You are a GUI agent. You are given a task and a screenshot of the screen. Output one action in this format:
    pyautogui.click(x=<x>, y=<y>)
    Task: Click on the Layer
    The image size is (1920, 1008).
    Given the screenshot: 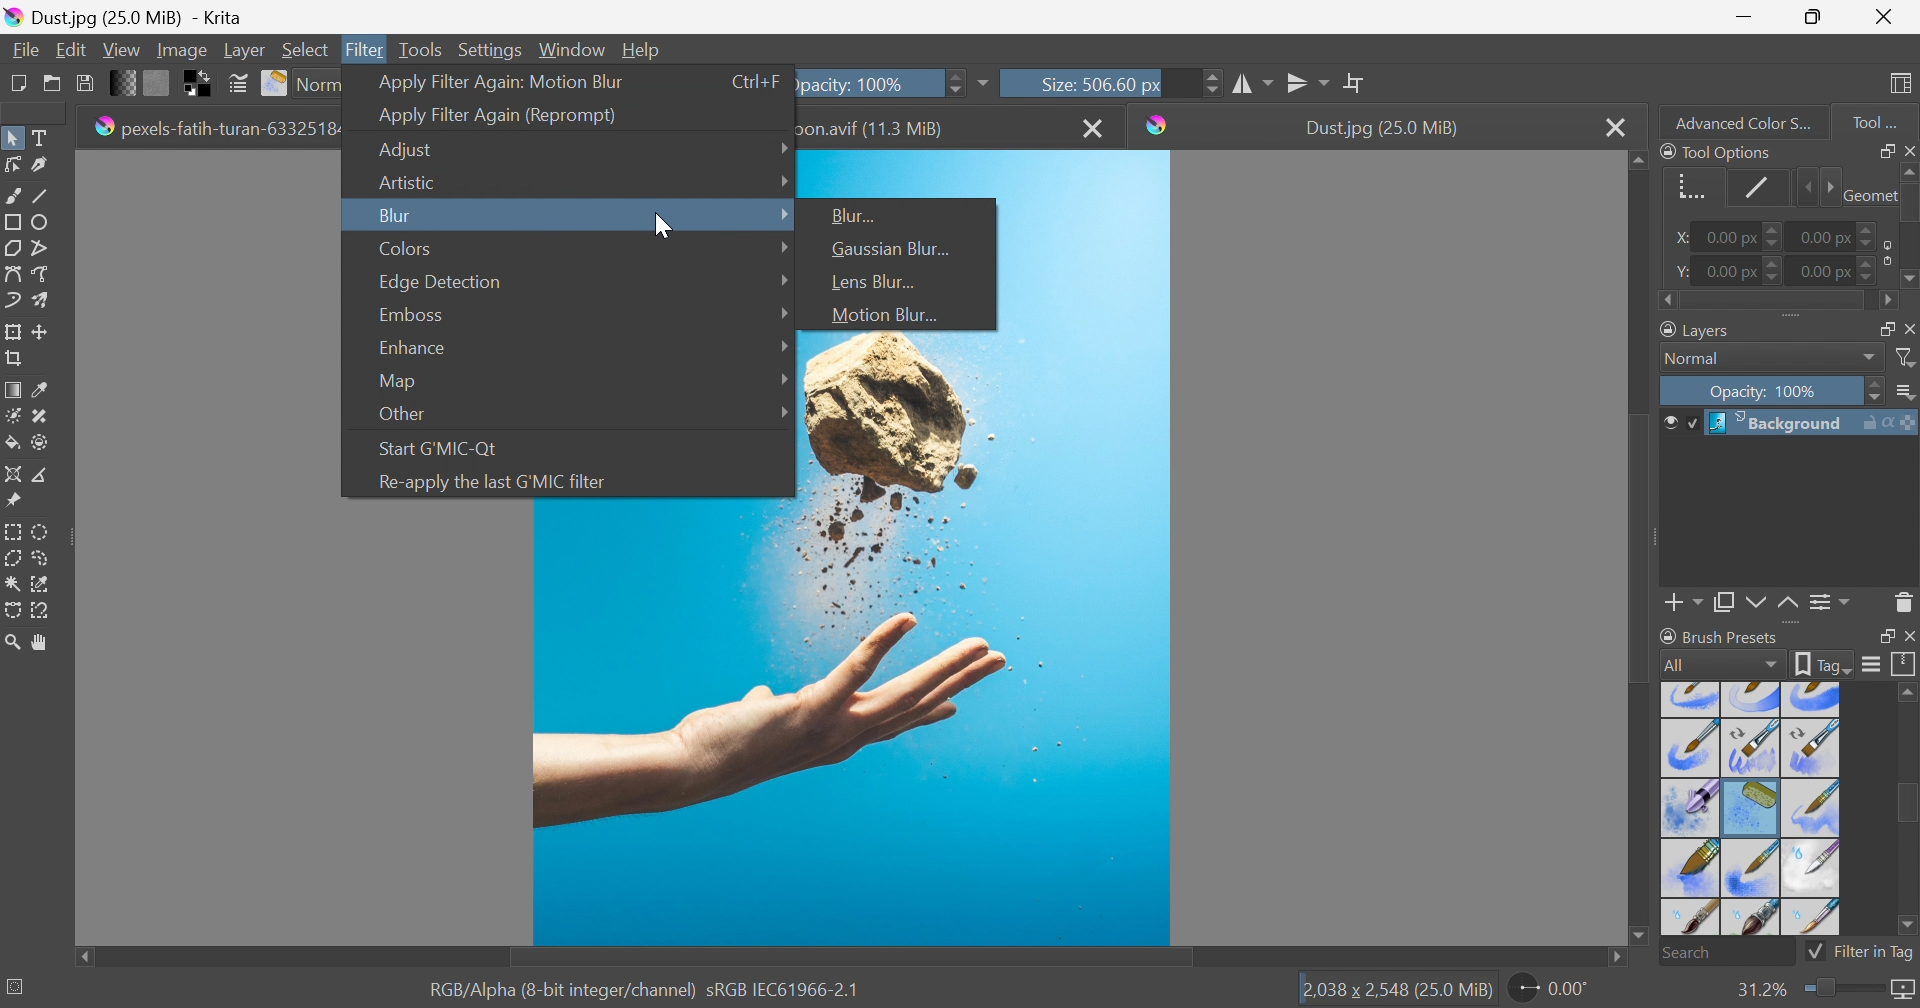 What is the action you would take?
    pyautogui.click(x=244, y=48)
    